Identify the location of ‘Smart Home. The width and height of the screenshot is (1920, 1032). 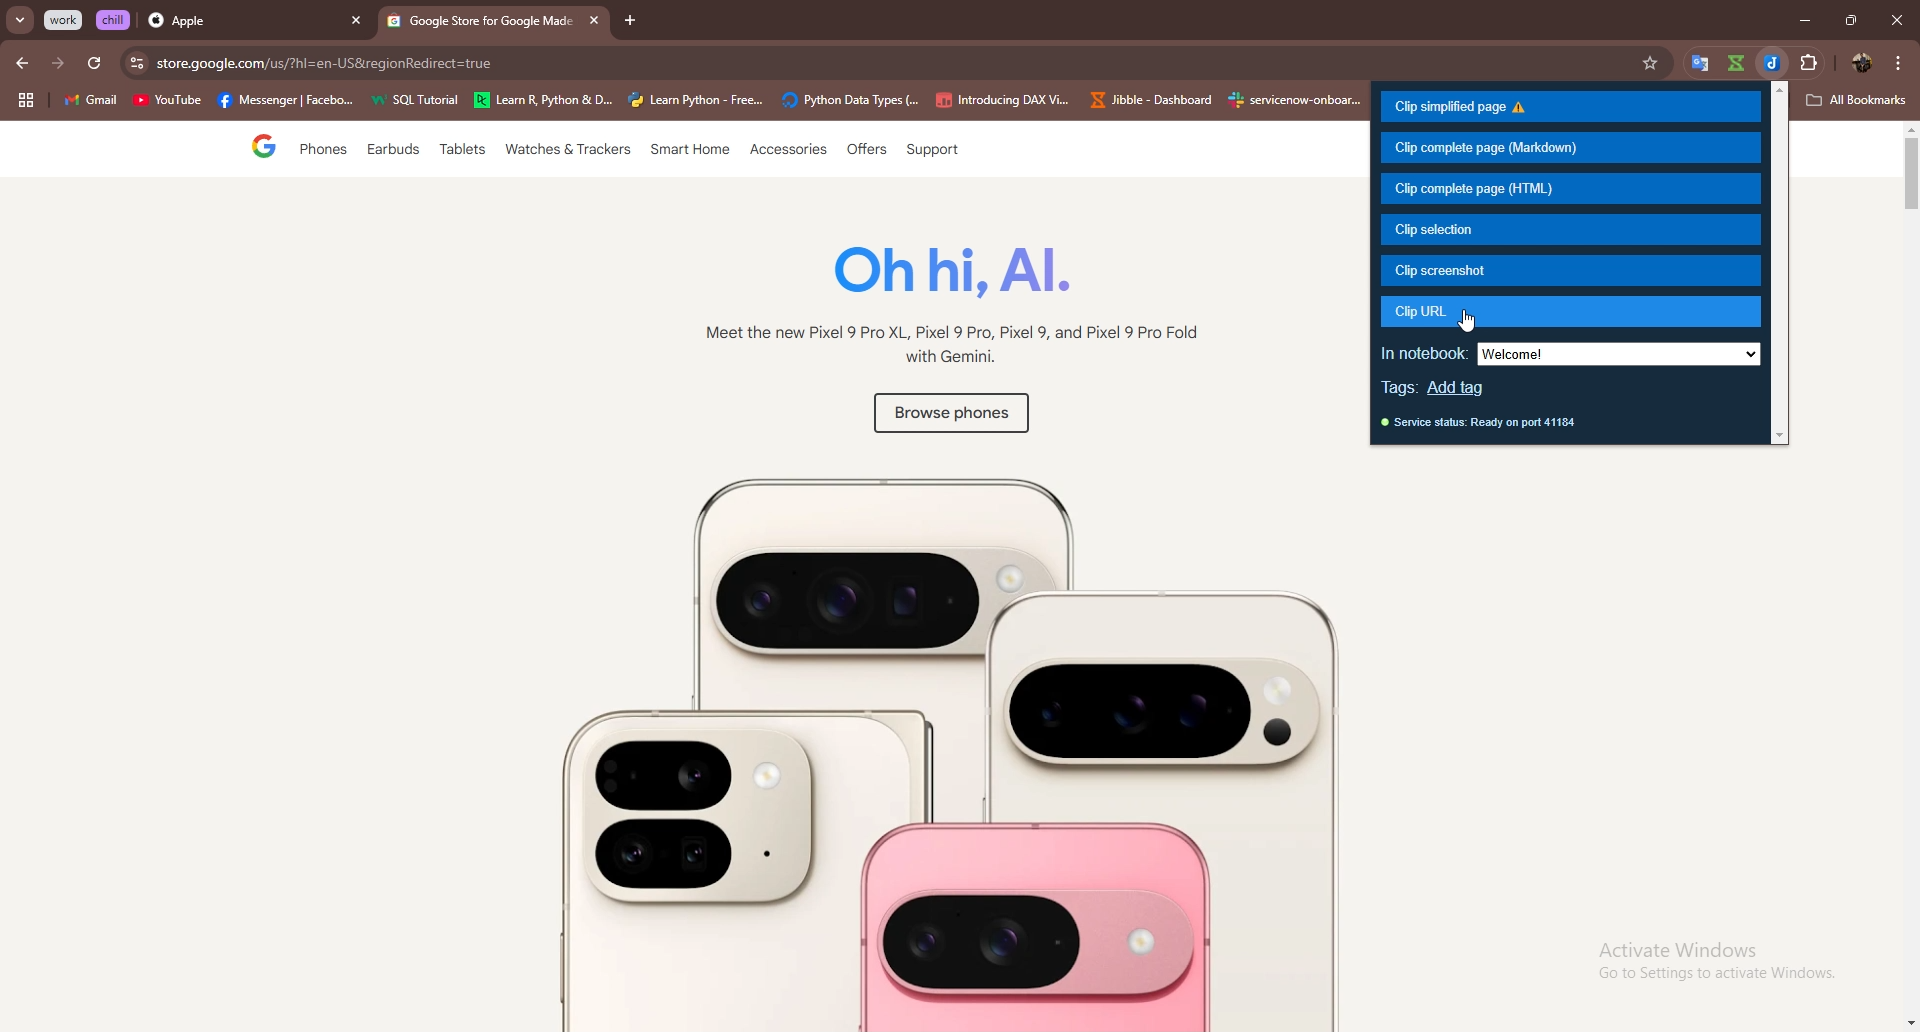
(691, 151).